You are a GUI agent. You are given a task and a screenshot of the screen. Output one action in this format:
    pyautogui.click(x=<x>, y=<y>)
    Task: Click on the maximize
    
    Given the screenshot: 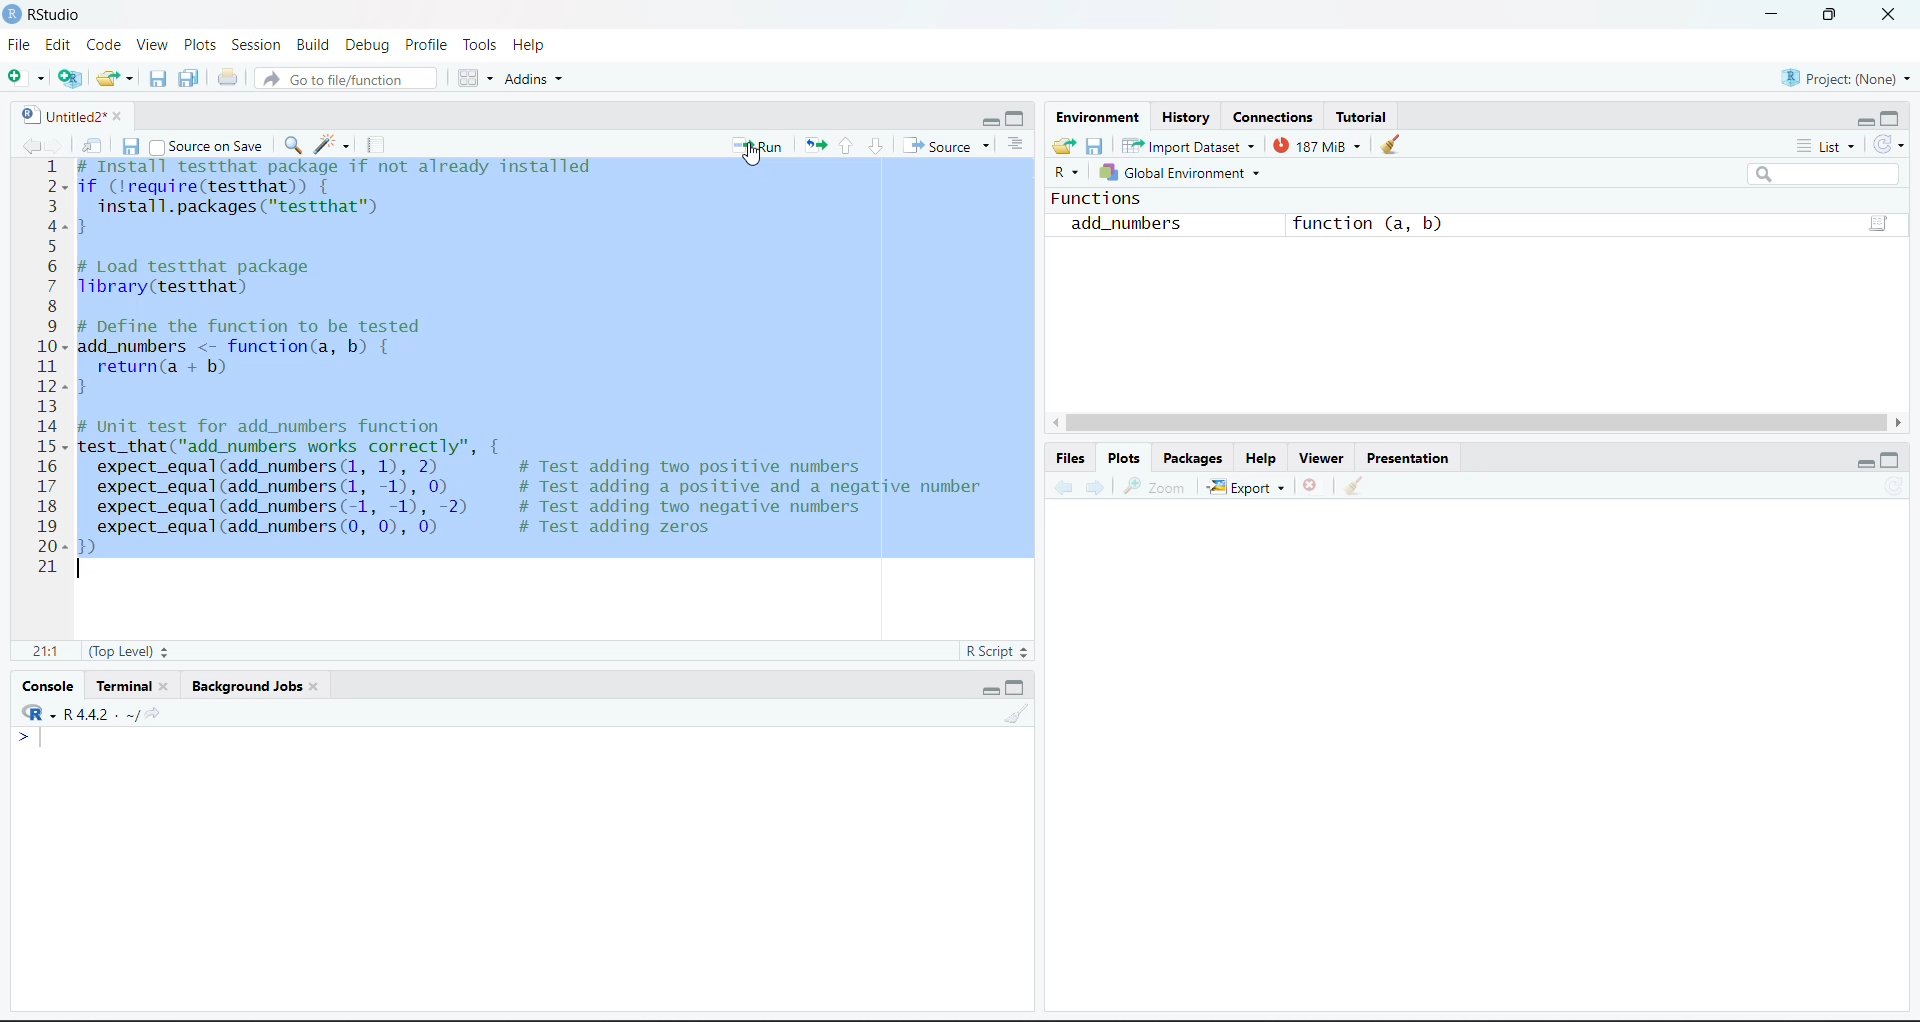 What is the action you would take?
    pyautogui.click(x=1834, y=15)
    